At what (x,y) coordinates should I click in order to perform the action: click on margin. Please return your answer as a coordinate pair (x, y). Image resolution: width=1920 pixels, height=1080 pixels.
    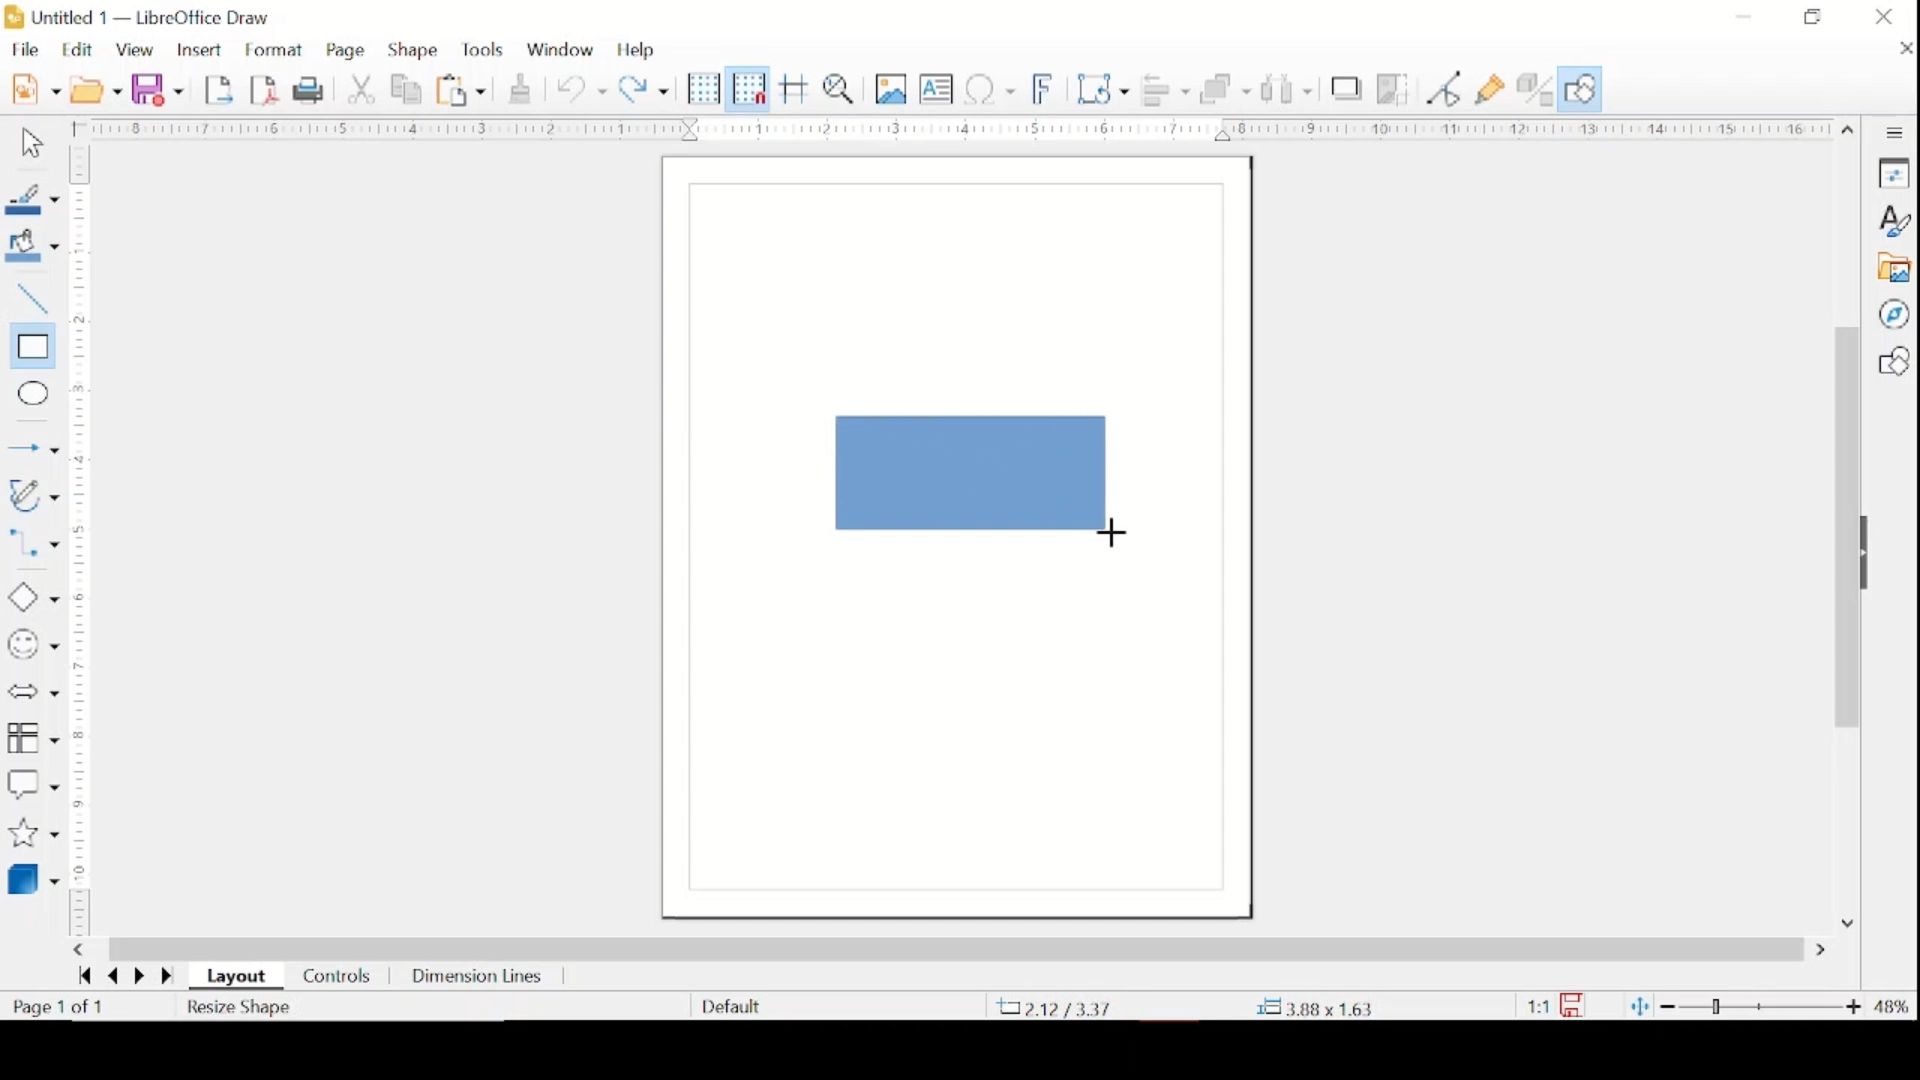
    Looking at the image, I should click on (80, 540).